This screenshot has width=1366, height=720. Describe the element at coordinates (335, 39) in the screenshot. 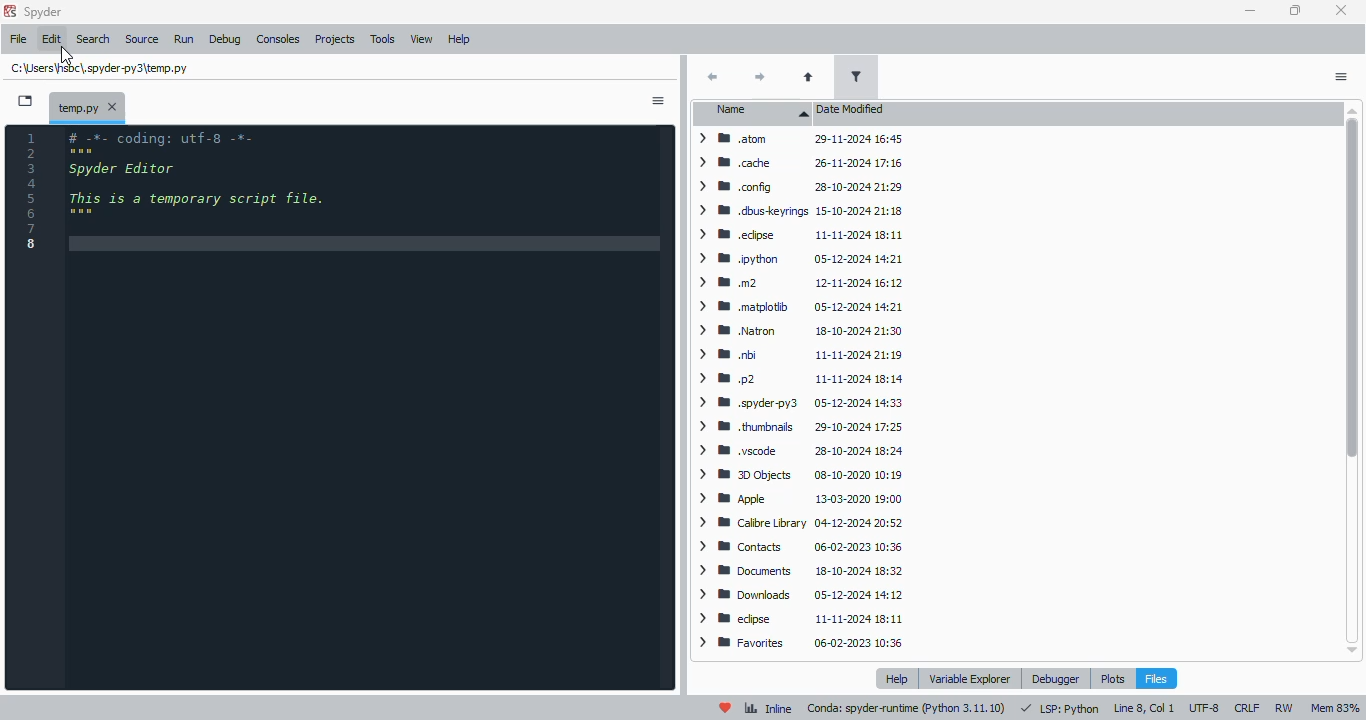

I see `projects` at that location.